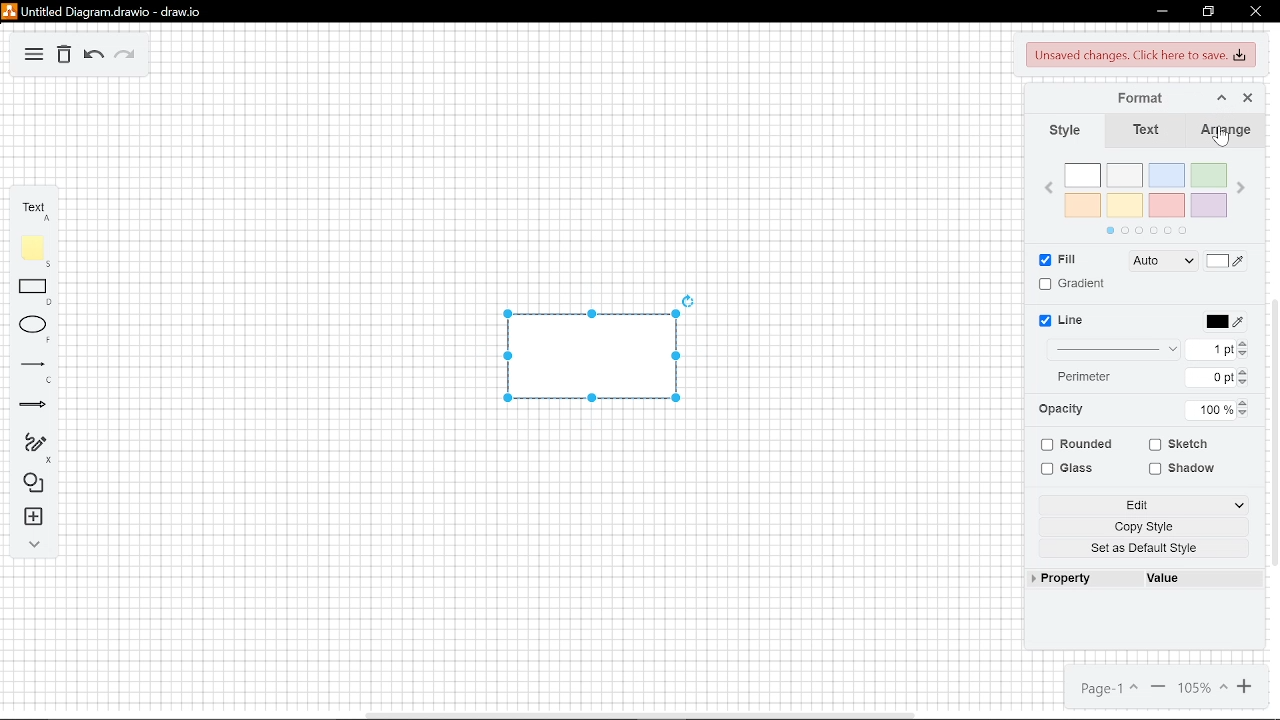  What do you see at coordinates (1058, 260) in the screenshot?
I see `fill` at bounding box center [1058, 260].